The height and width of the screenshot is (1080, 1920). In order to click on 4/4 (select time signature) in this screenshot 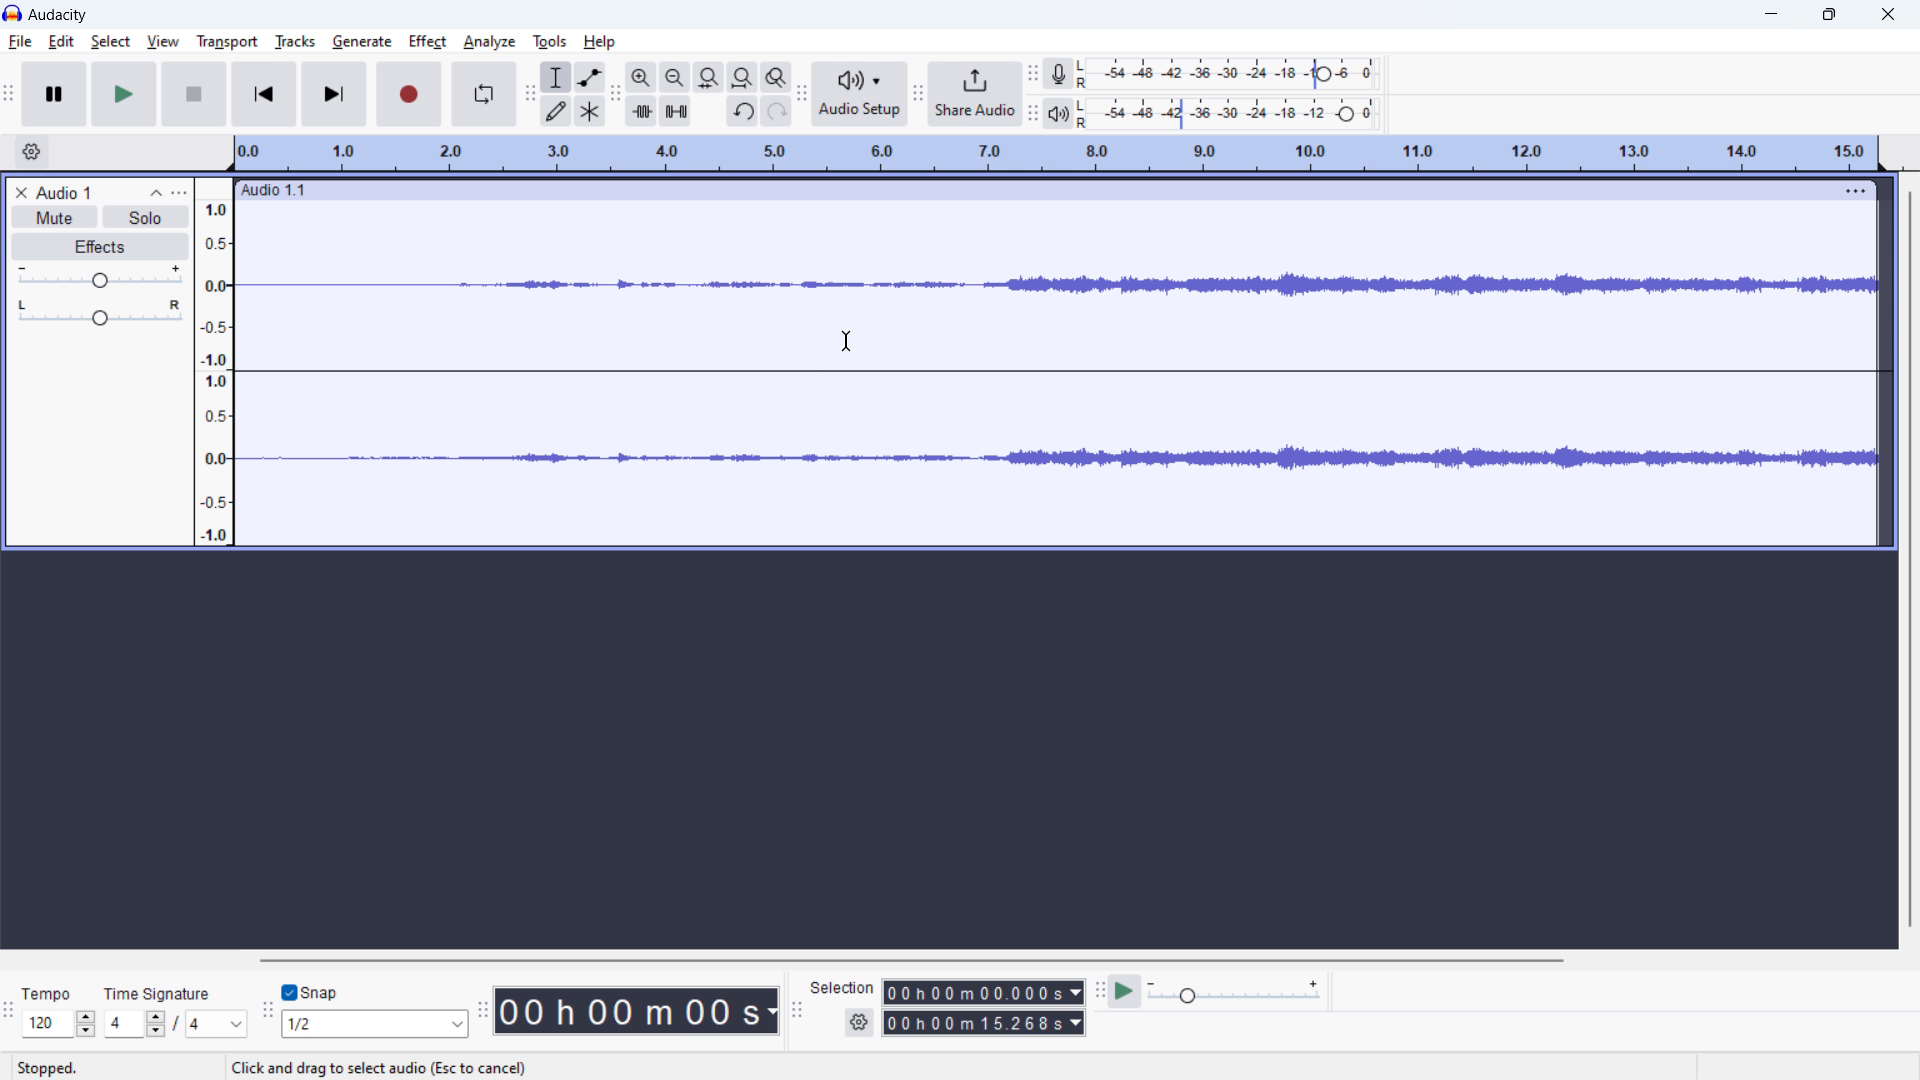, I will do `click(175, 1023)`.